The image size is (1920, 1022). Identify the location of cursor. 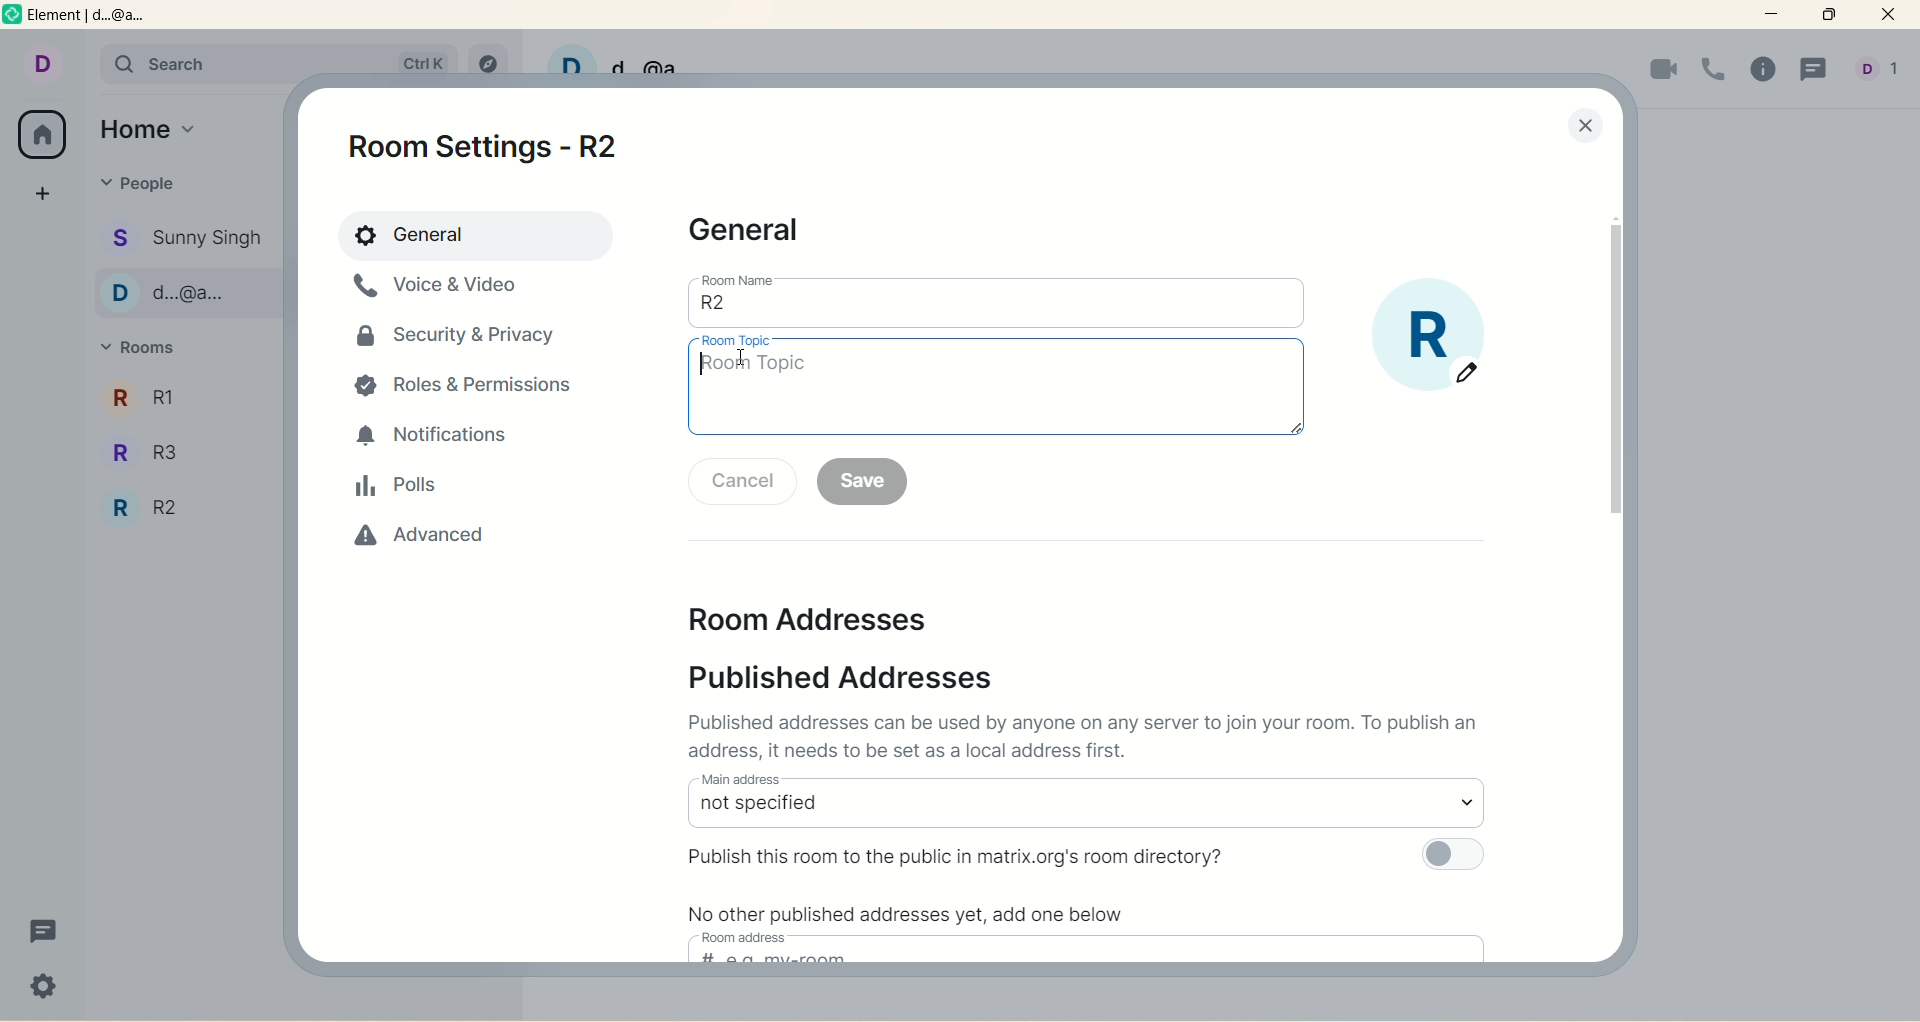
(741, 356).